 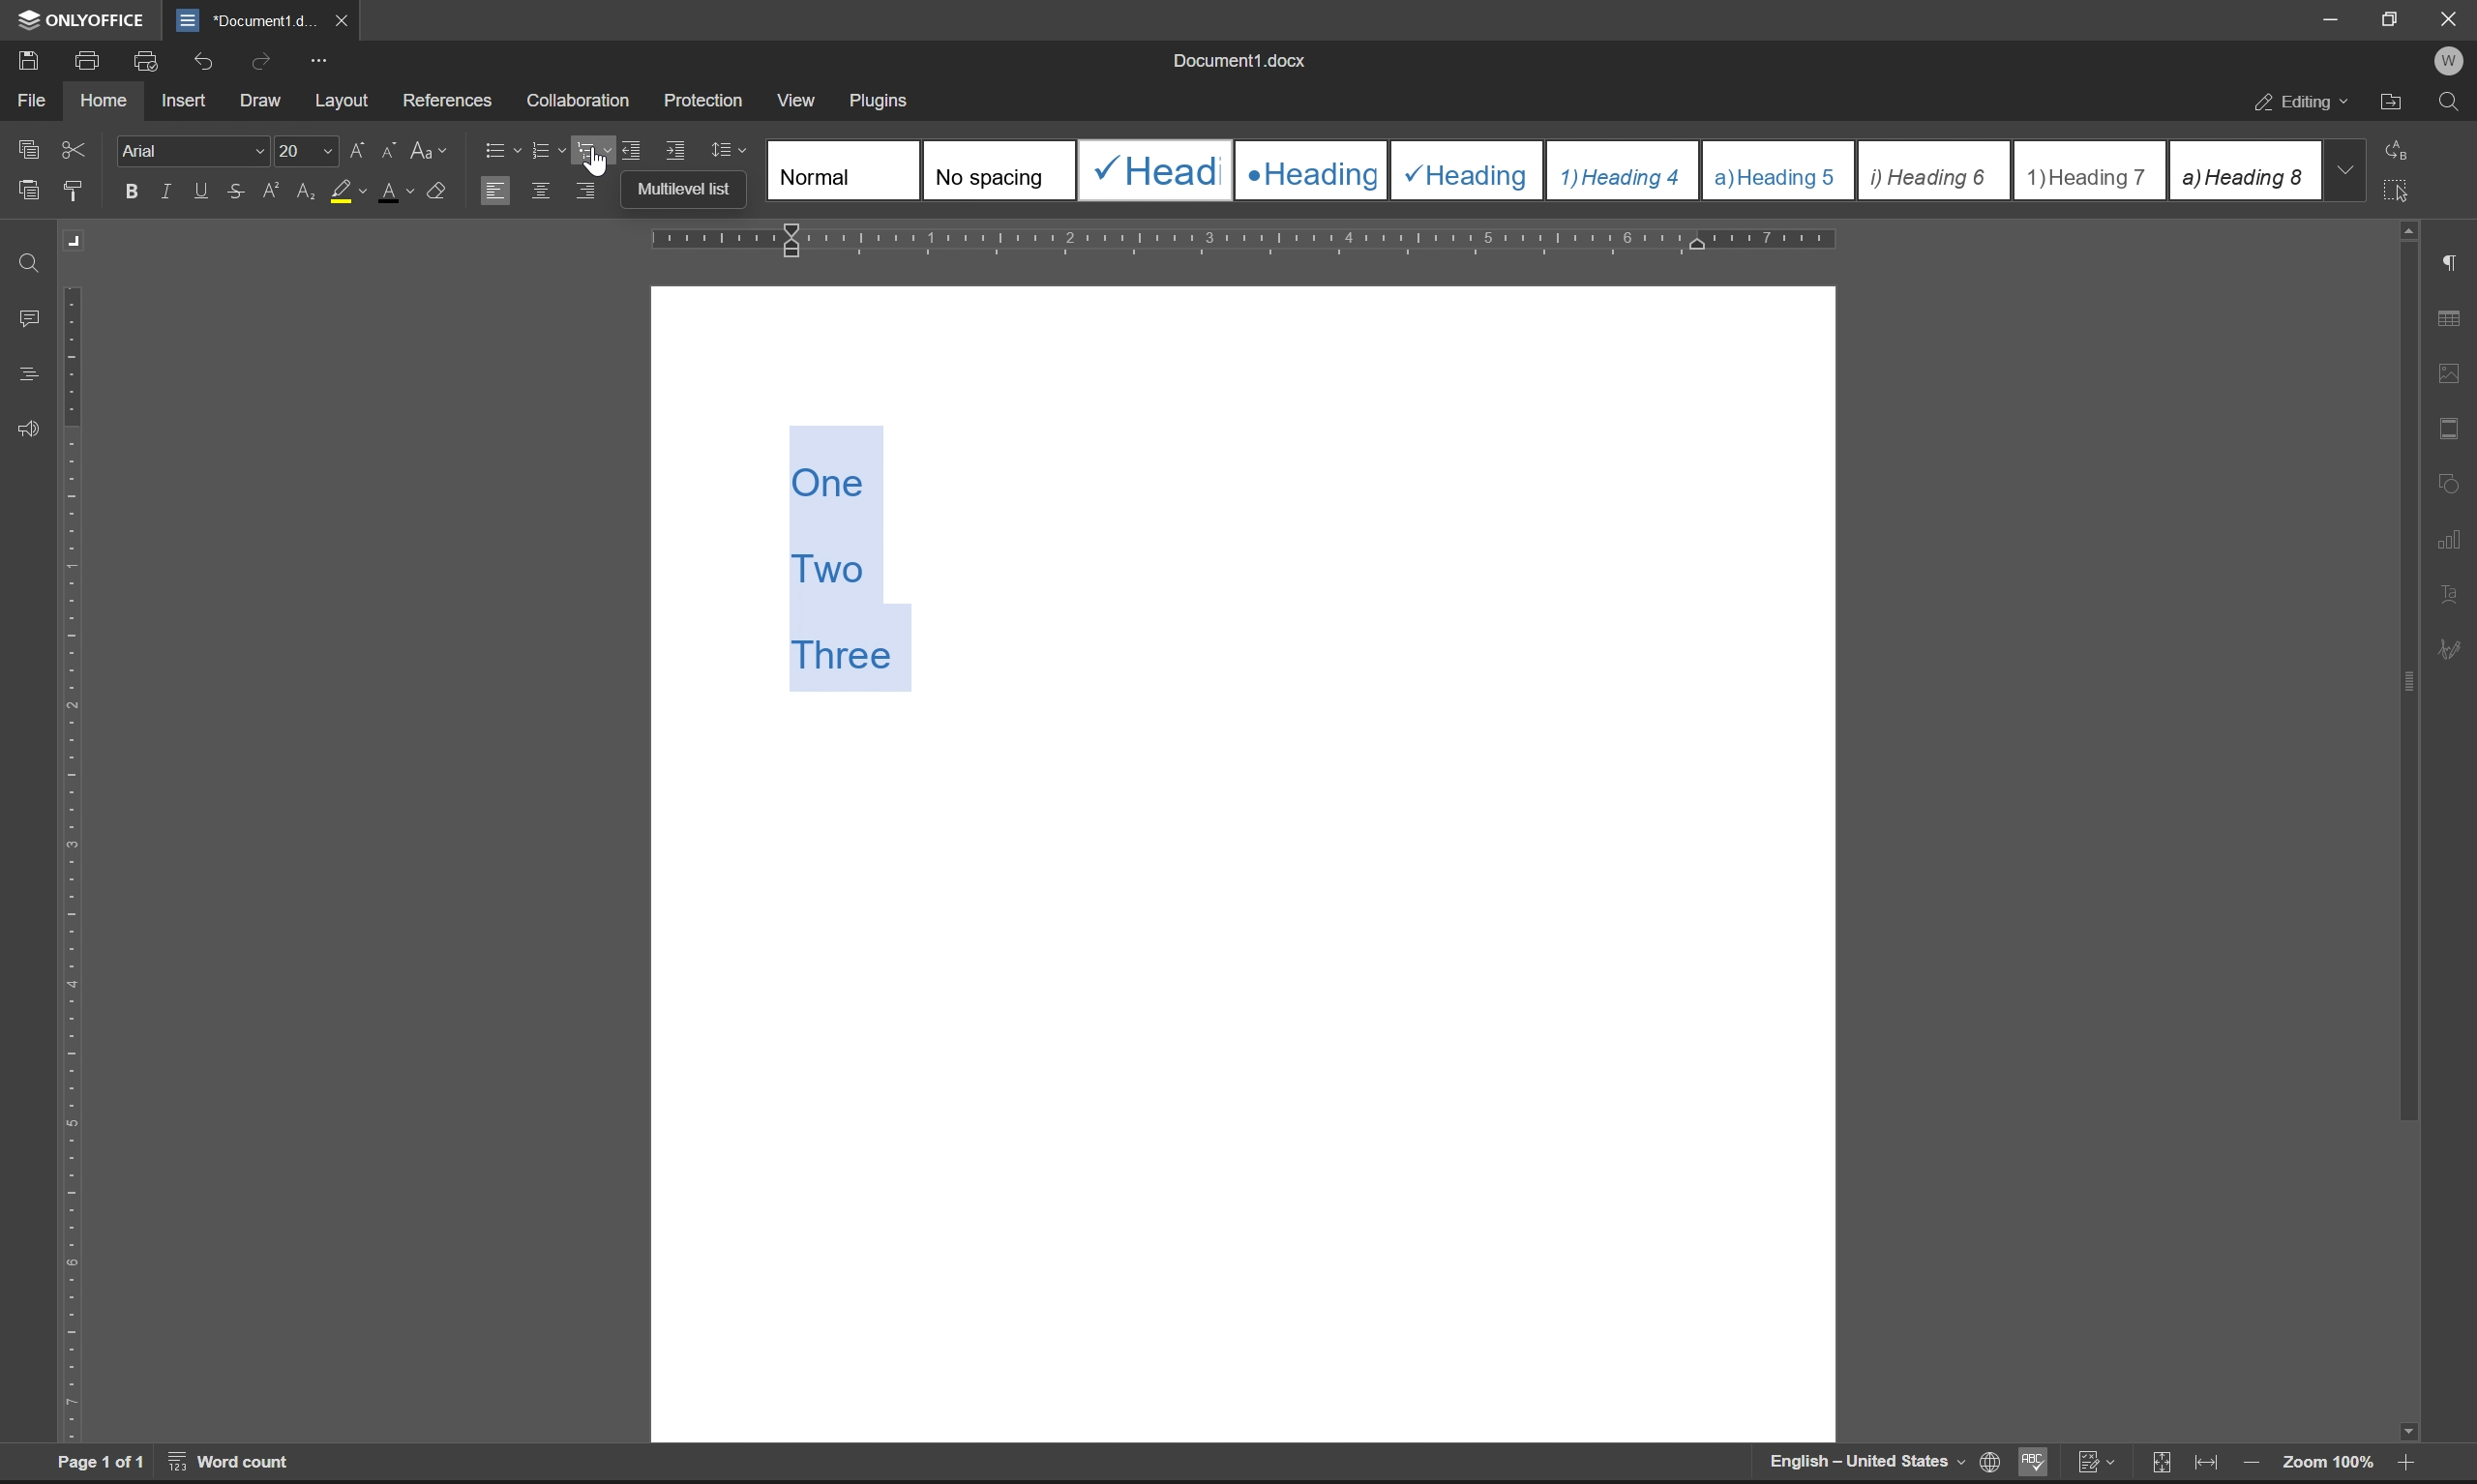 What do you see at coordinates (265, 60) in the screenshot?
I see `redo` at bounding box center [265, 60].